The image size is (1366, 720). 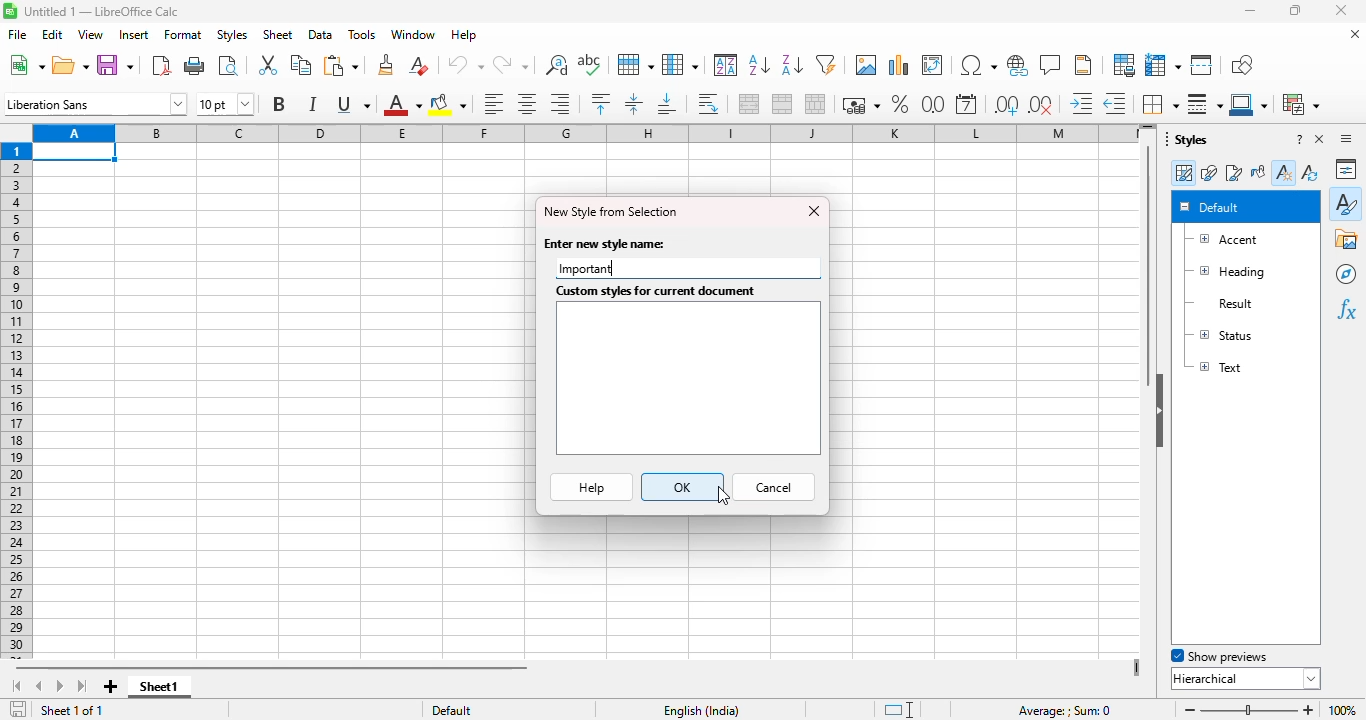 I want to click on save, so click(x=115, y=65).